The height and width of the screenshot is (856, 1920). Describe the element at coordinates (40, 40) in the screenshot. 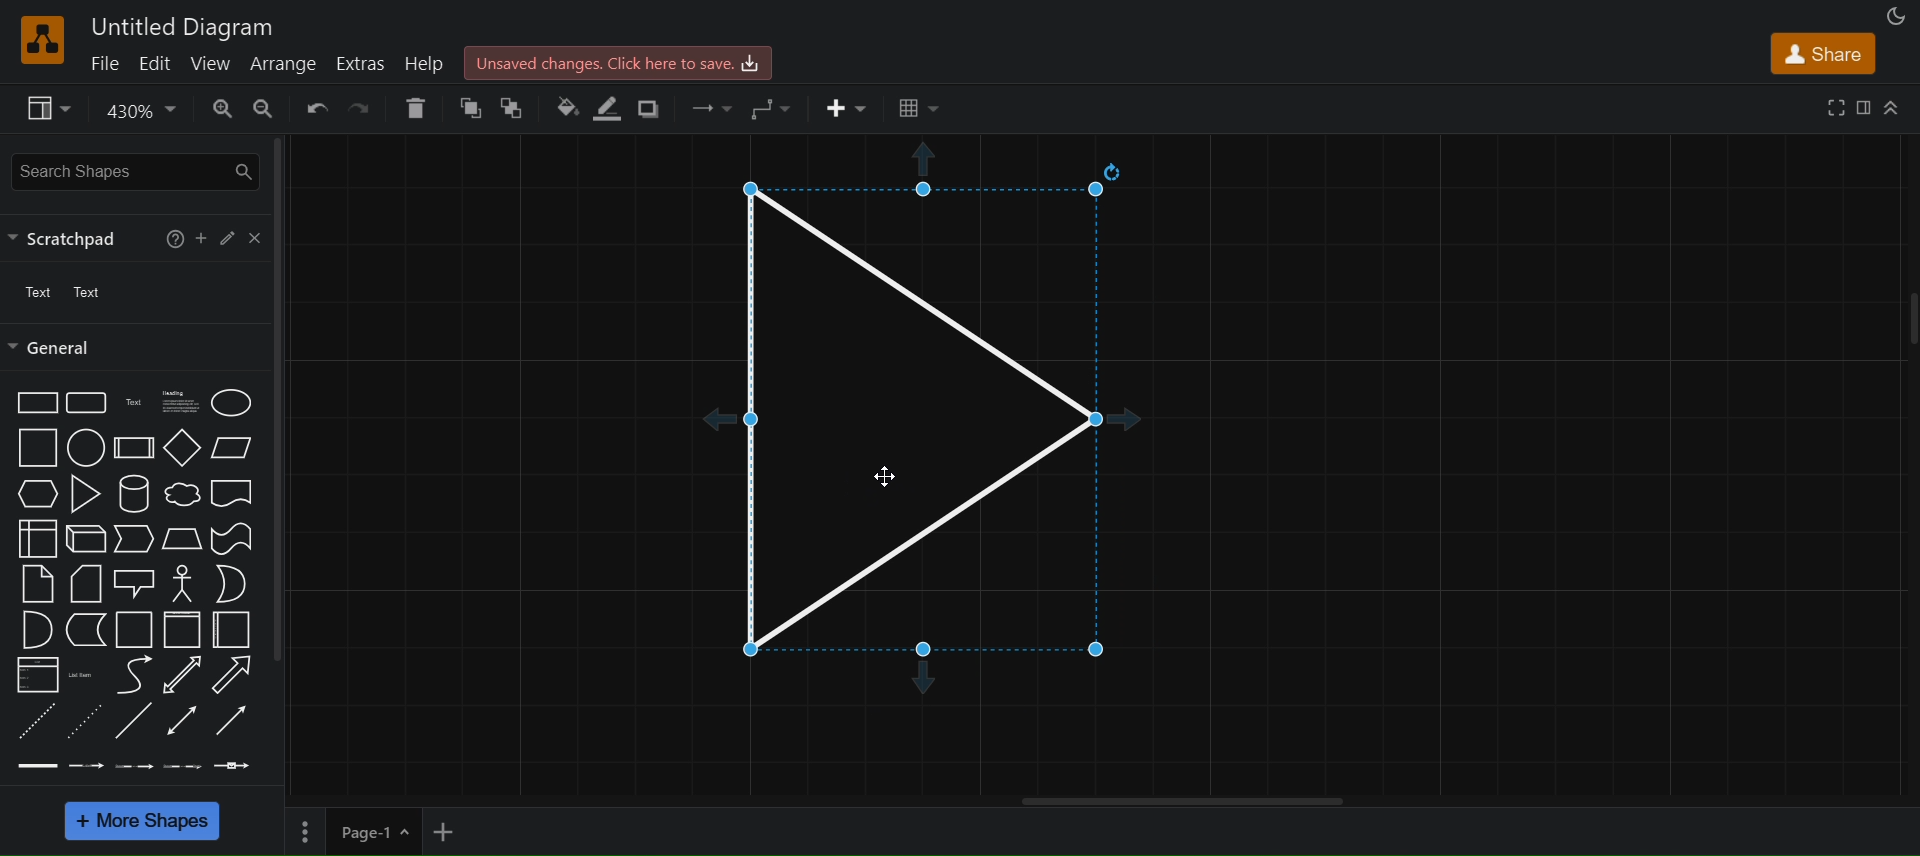

I see `logo` at that location.